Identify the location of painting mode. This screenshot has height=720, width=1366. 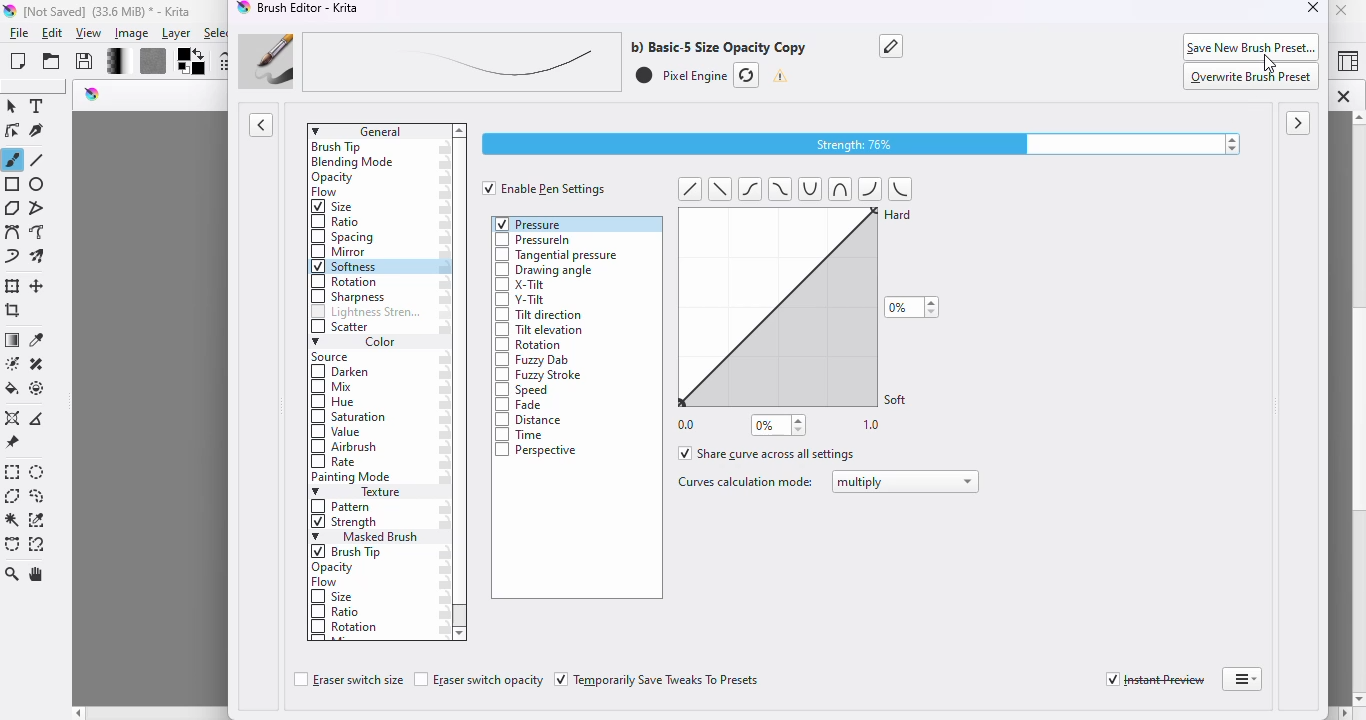
(353, 478).